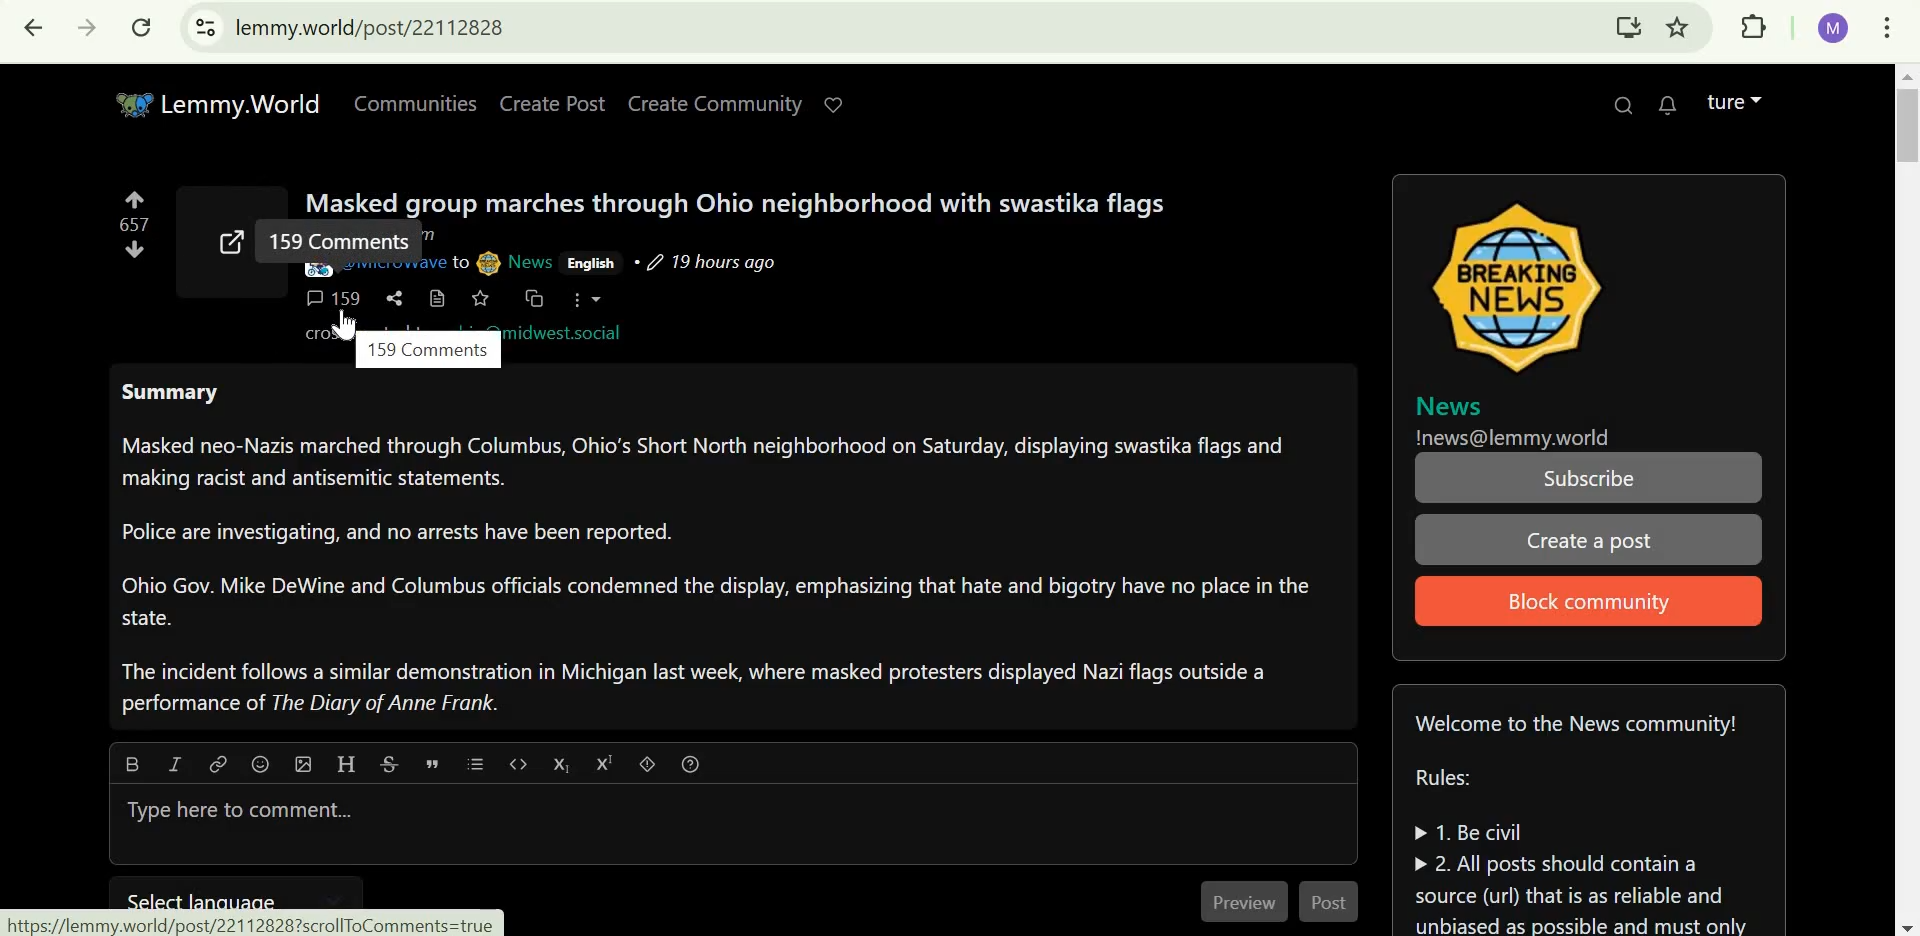 Image resolution: width=1920 pixels, height=936 pixels. Describe the element at coordinates (262, 762) in the screenshot. I see `emoji` at that location.